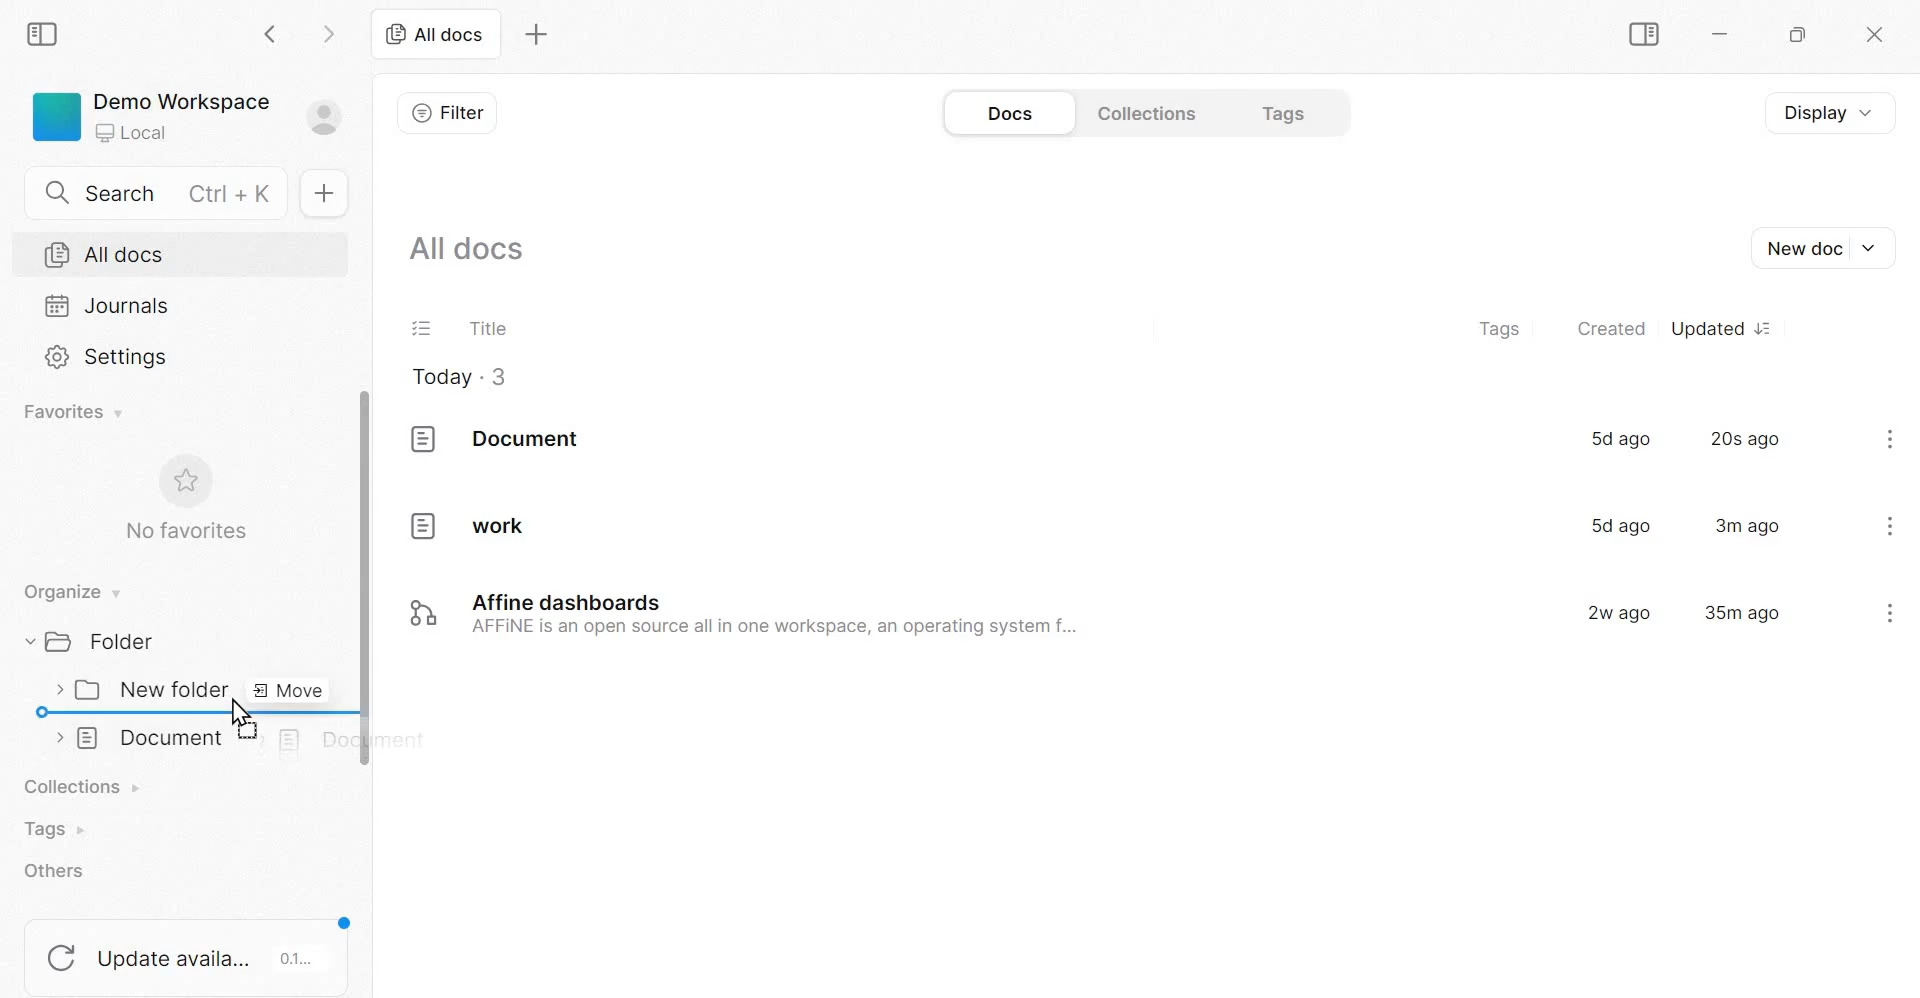 This screenshot has height=998, width=1920. Describe the element at coordinates (1616, 524) in the screenshot. I see `5d ago` at that location.